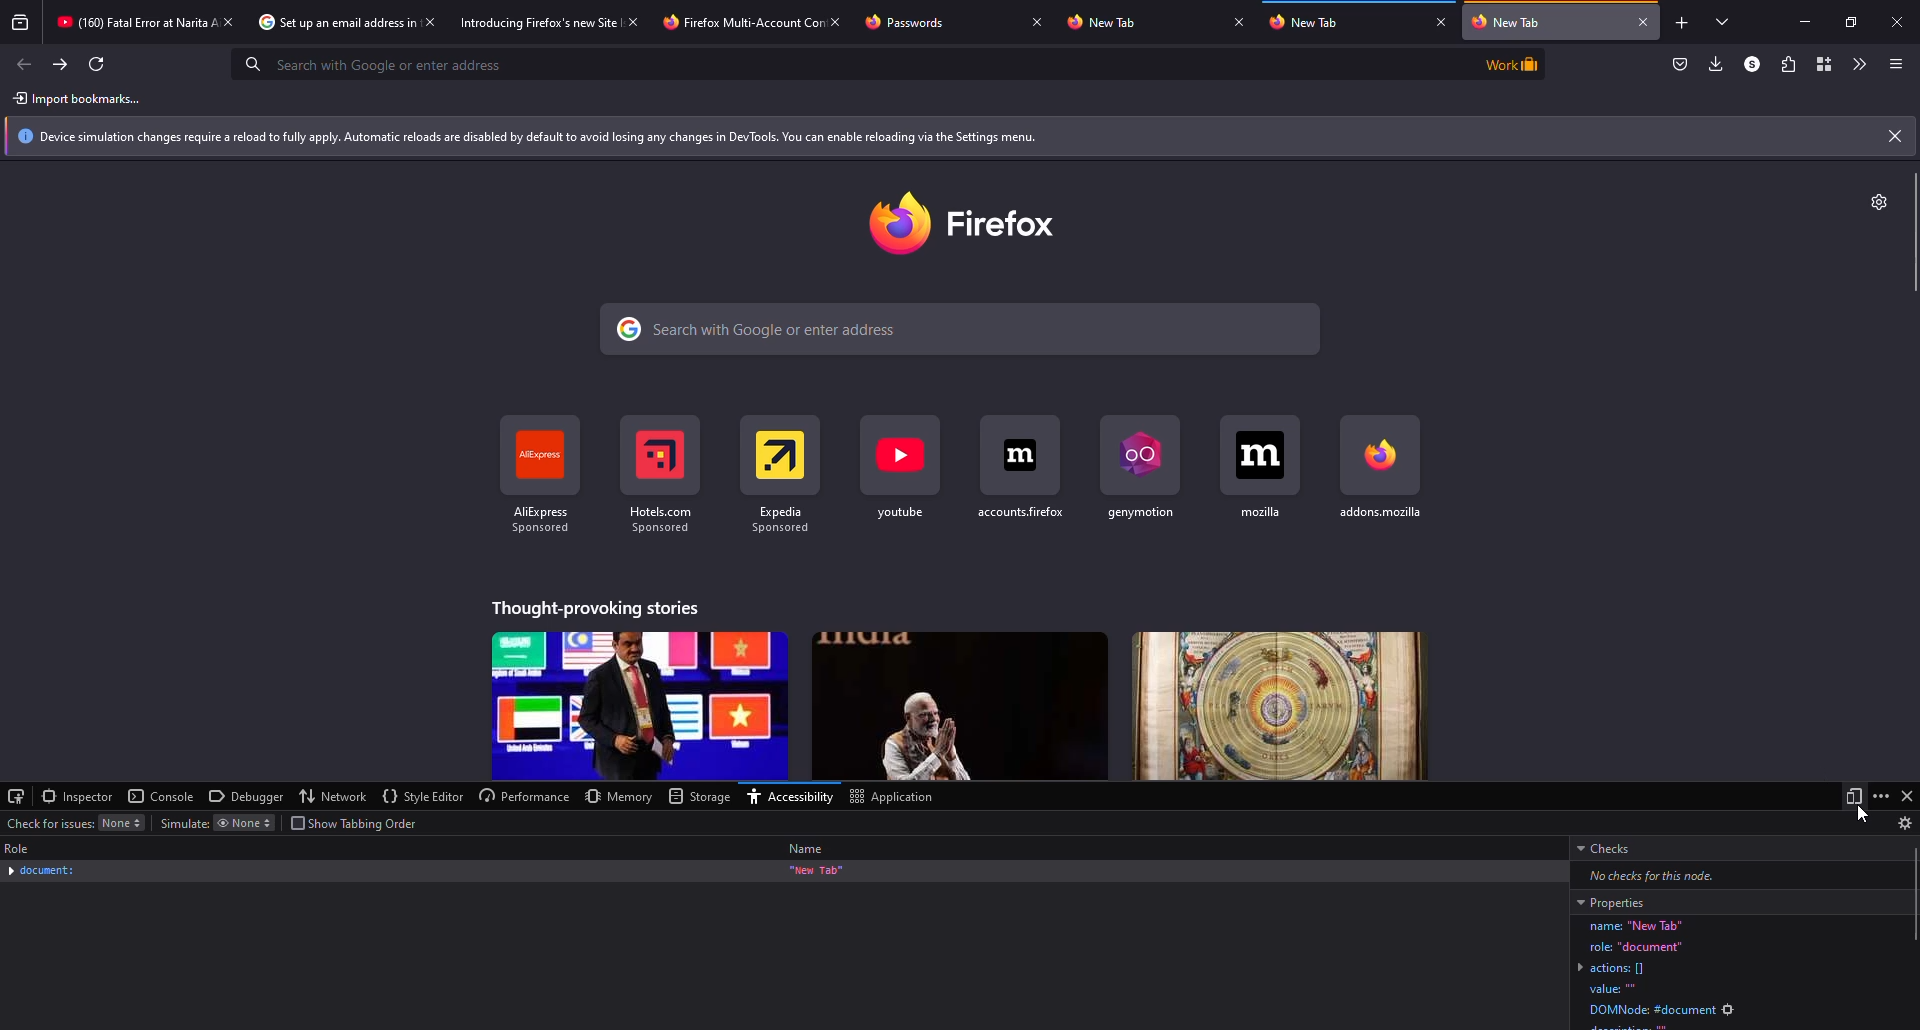 This screenshot has height=1030, width=1920. What do you see at coordinates (1608, 849) in the screenshot?
I see `checks` at bounding box center [1608, 849].